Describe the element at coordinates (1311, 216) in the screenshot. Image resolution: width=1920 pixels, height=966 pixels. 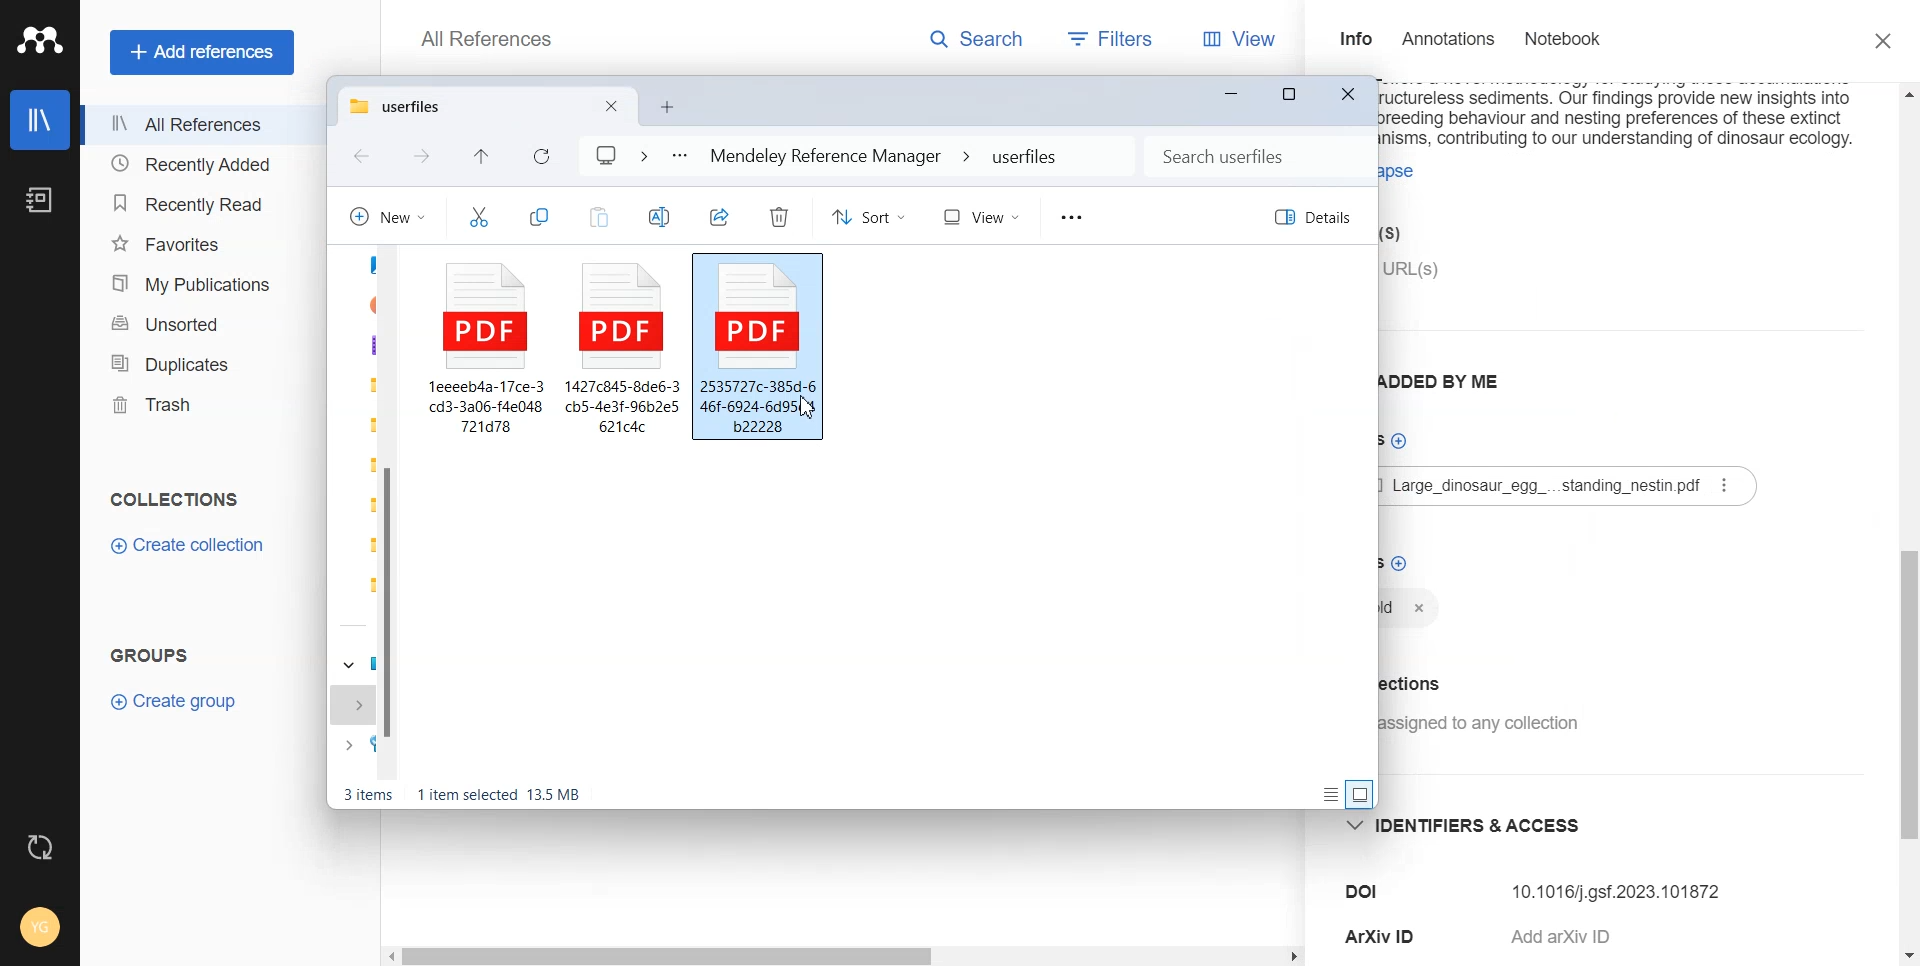
I see `Details` at that location.